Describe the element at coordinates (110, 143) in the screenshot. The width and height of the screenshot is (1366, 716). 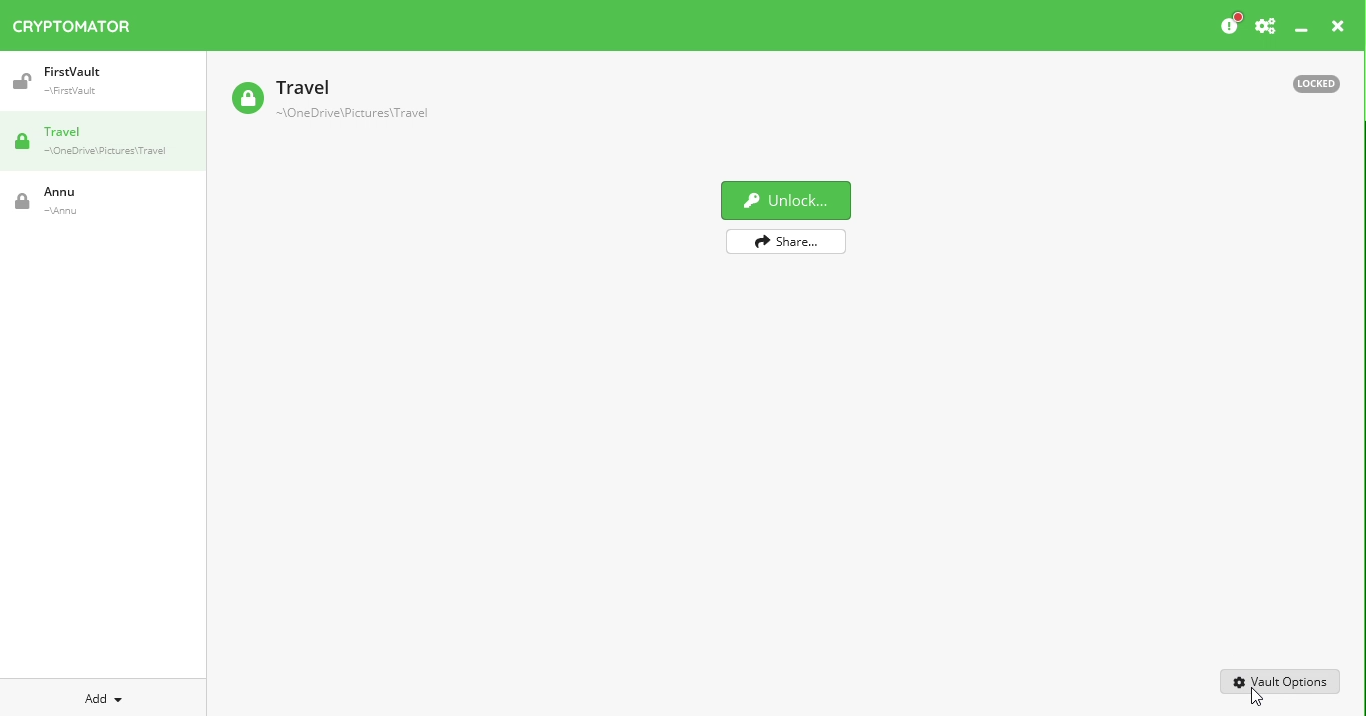
I see `Travel` at that location.